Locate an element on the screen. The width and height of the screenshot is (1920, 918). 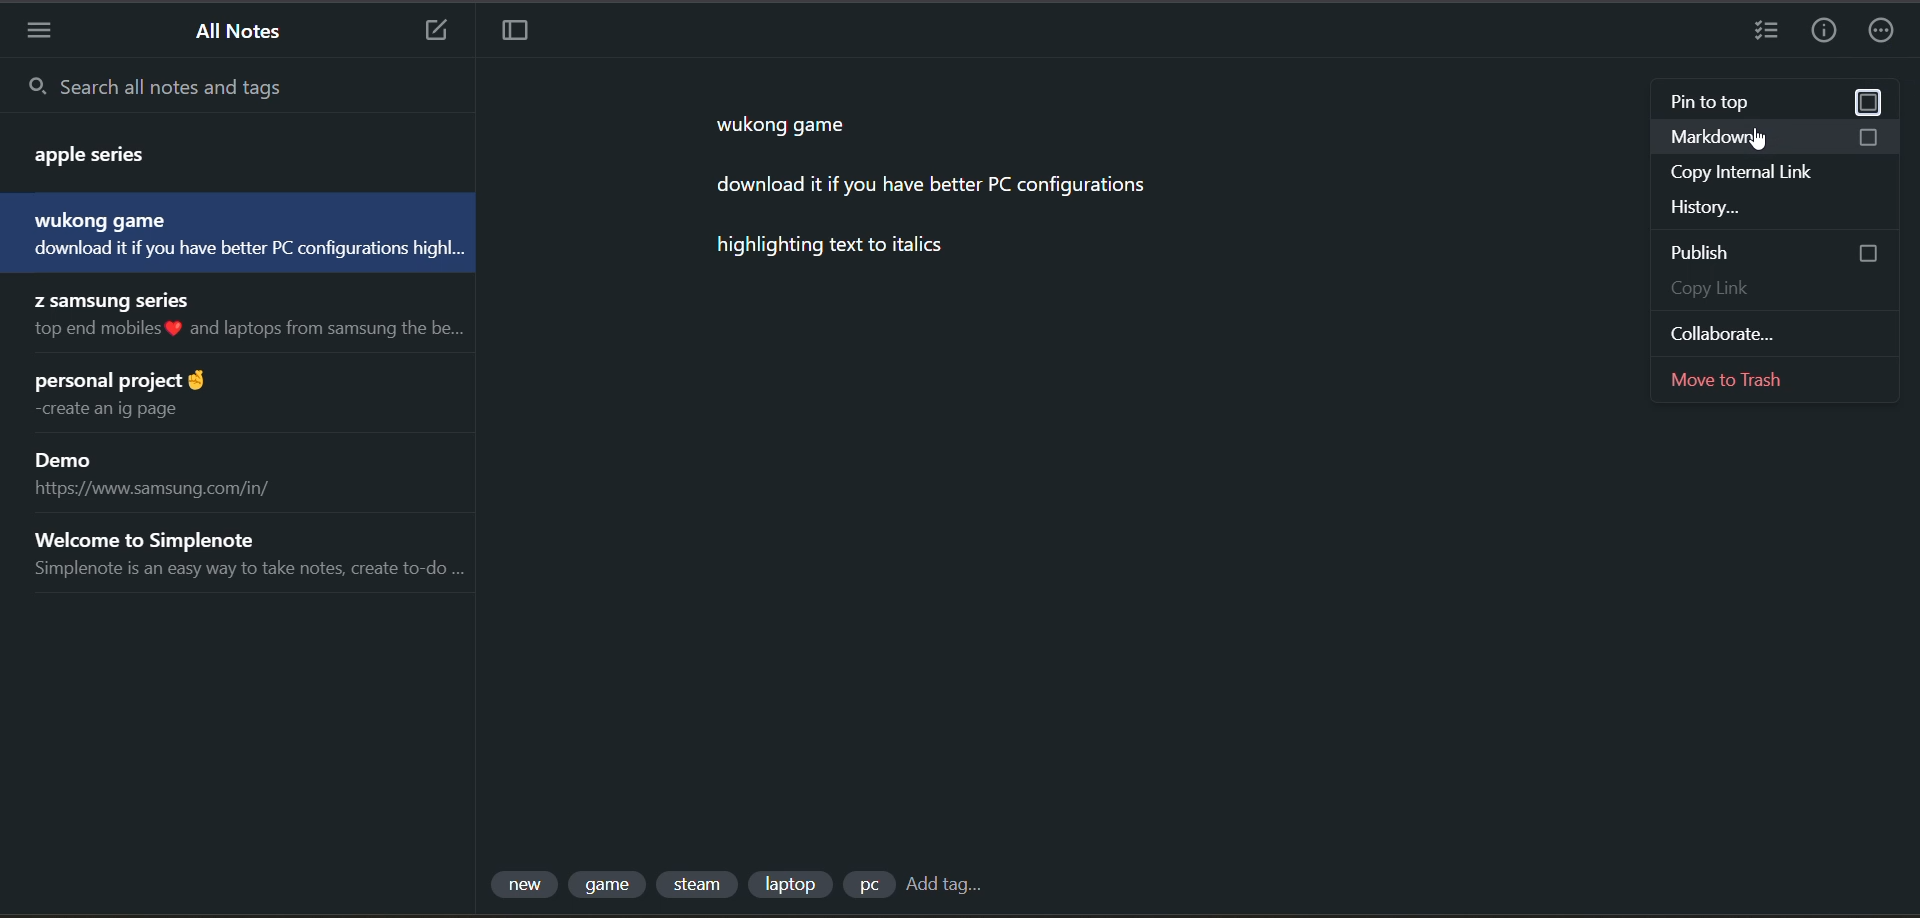
publish is located at coordinates (1776, 252).